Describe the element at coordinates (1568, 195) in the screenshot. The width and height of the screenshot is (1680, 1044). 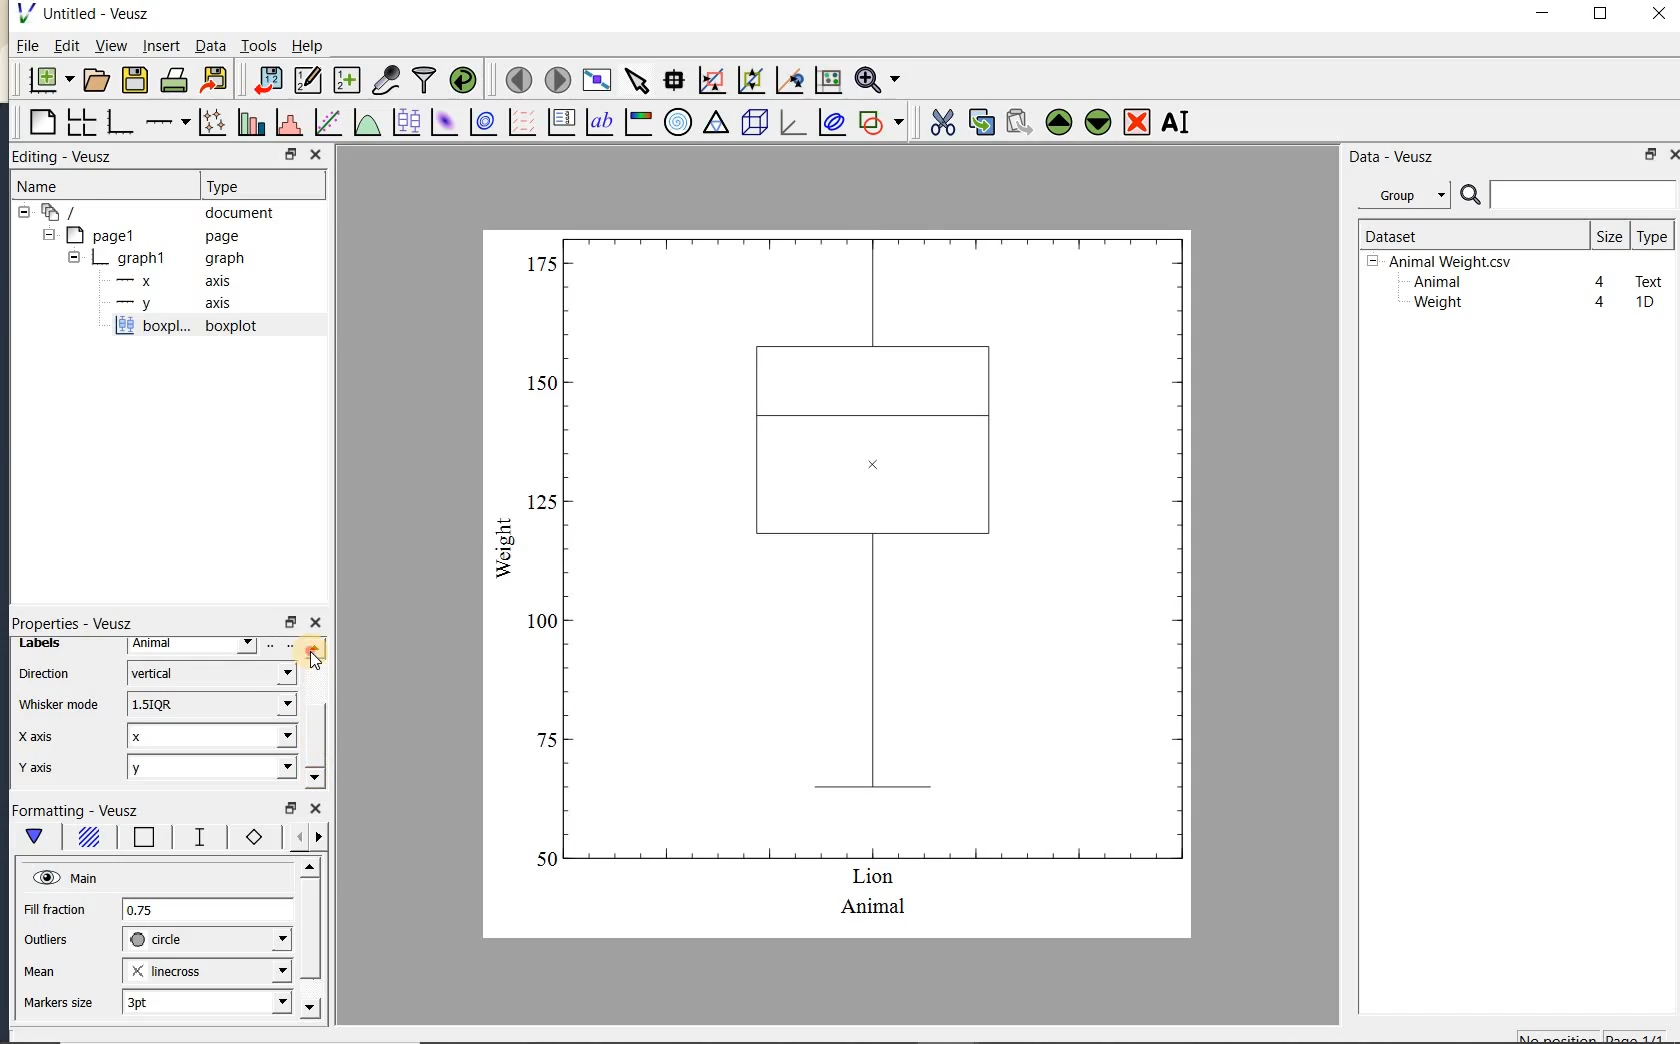
I see `search datasets` at that location.